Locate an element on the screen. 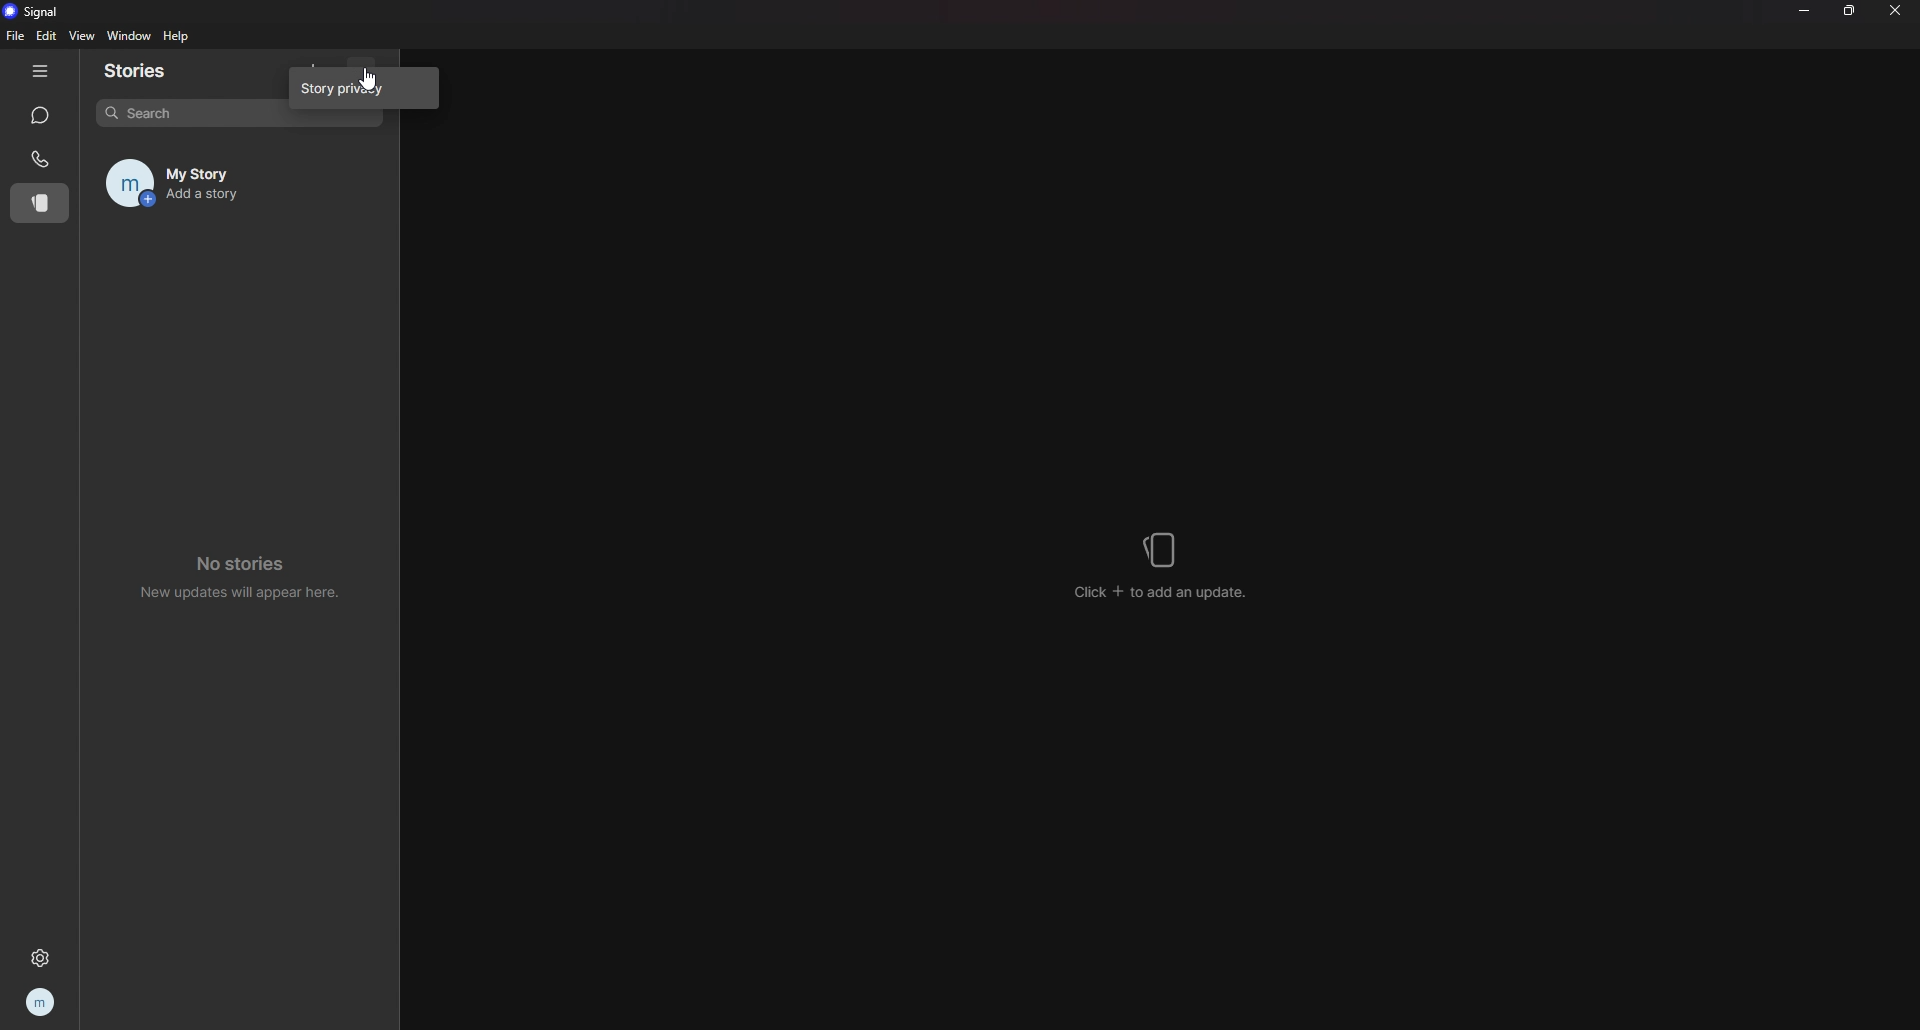 The image size is (1920, 1030). calls is located at coordinates (41, 159).